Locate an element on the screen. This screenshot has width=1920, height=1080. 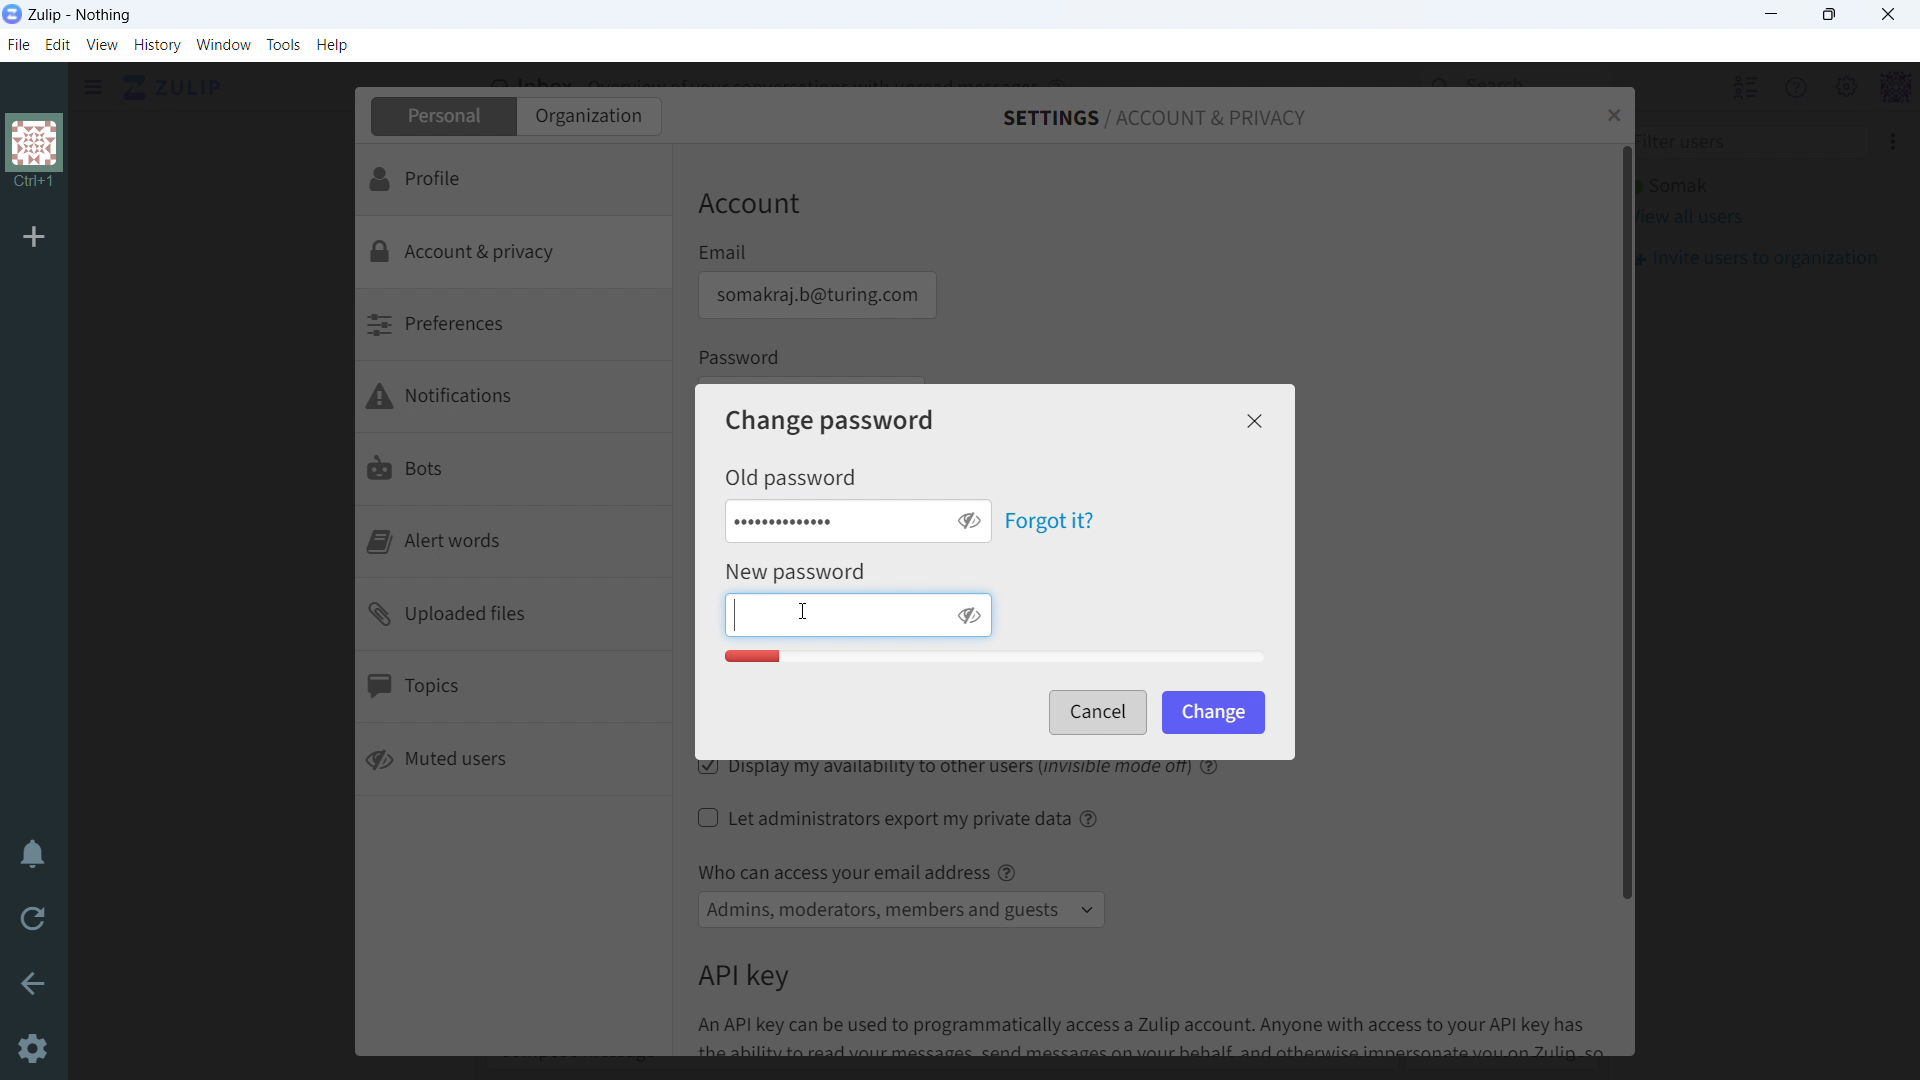
email is located at coordinates (815, 295).